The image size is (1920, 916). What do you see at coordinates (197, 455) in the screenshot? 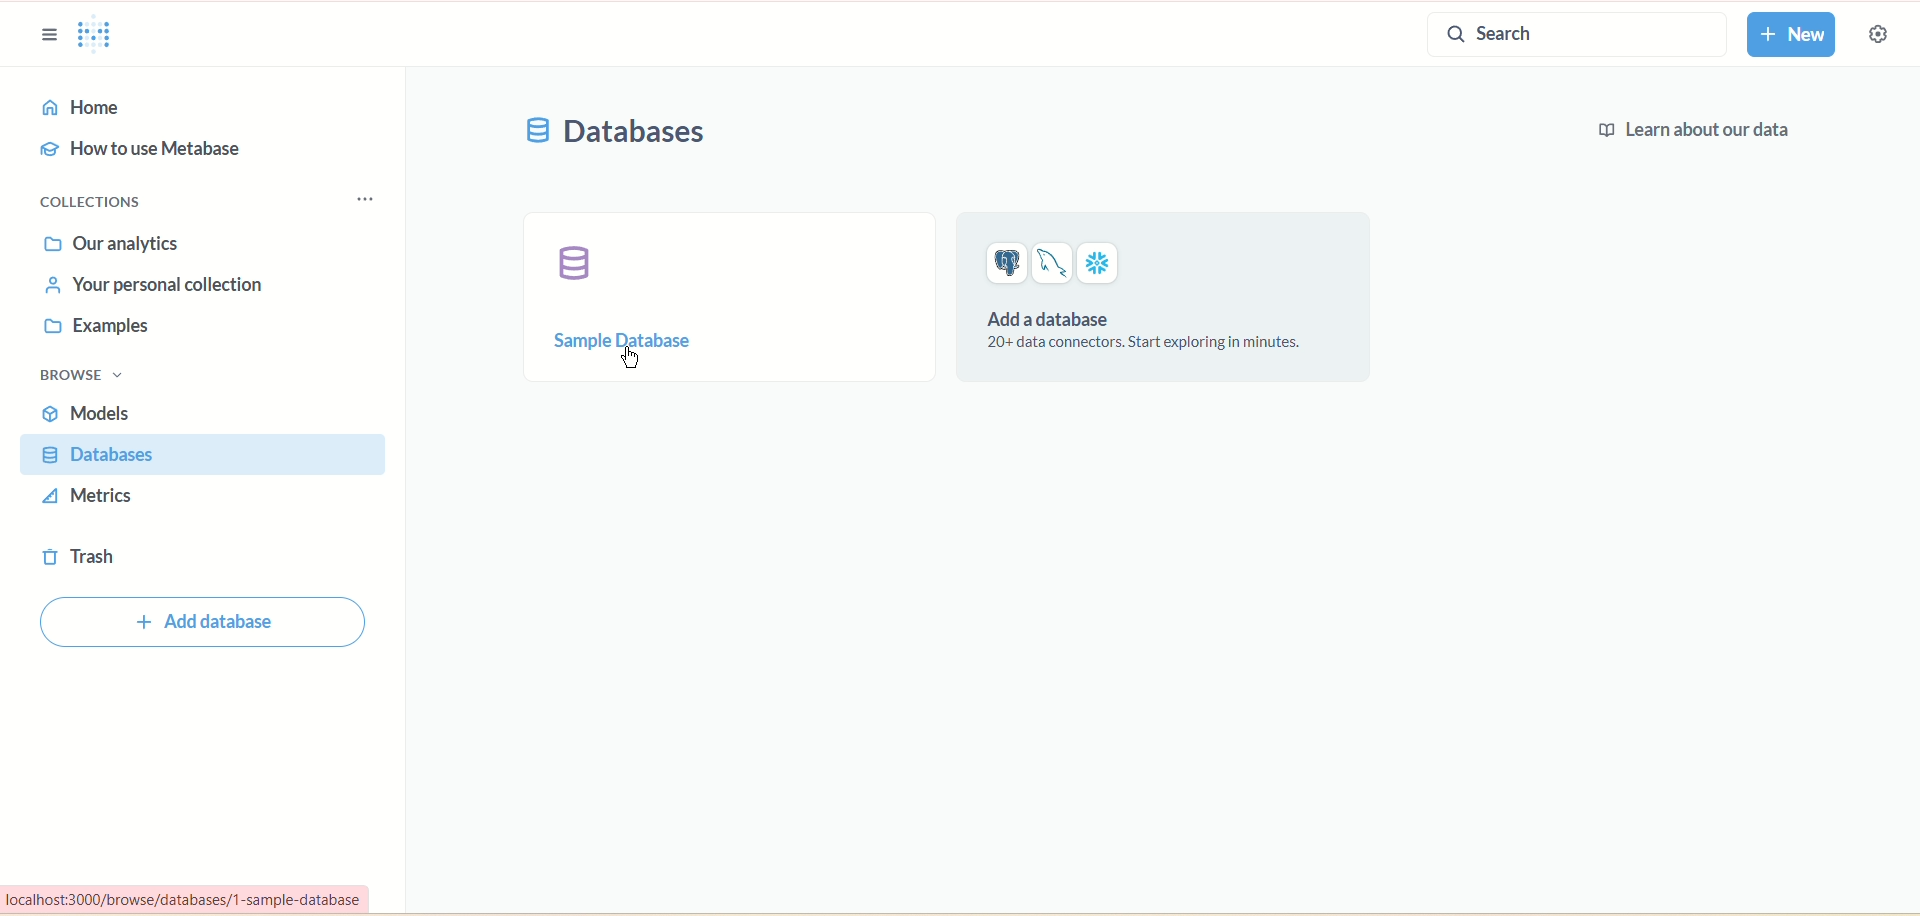
I see `database` at bounding box center [197, 455].